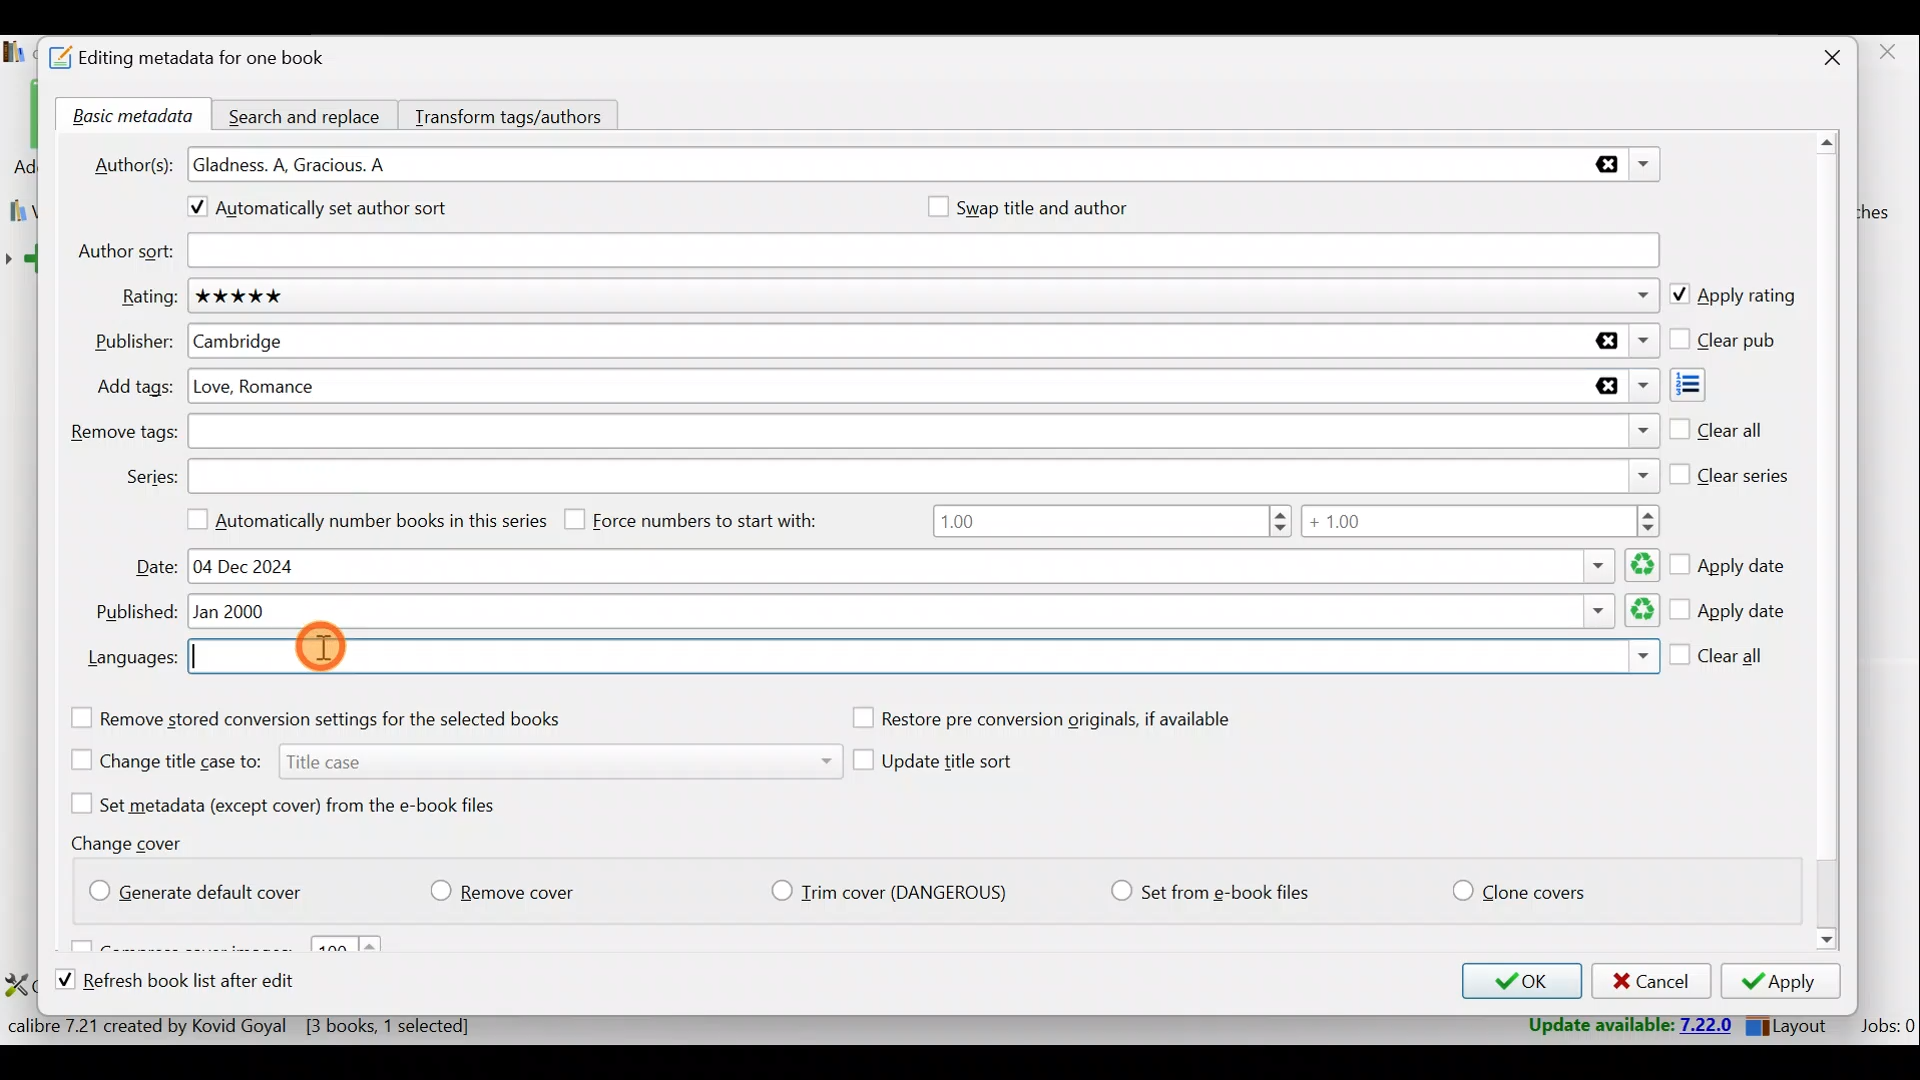  I want to click on Apply date, so click(1729, 612).